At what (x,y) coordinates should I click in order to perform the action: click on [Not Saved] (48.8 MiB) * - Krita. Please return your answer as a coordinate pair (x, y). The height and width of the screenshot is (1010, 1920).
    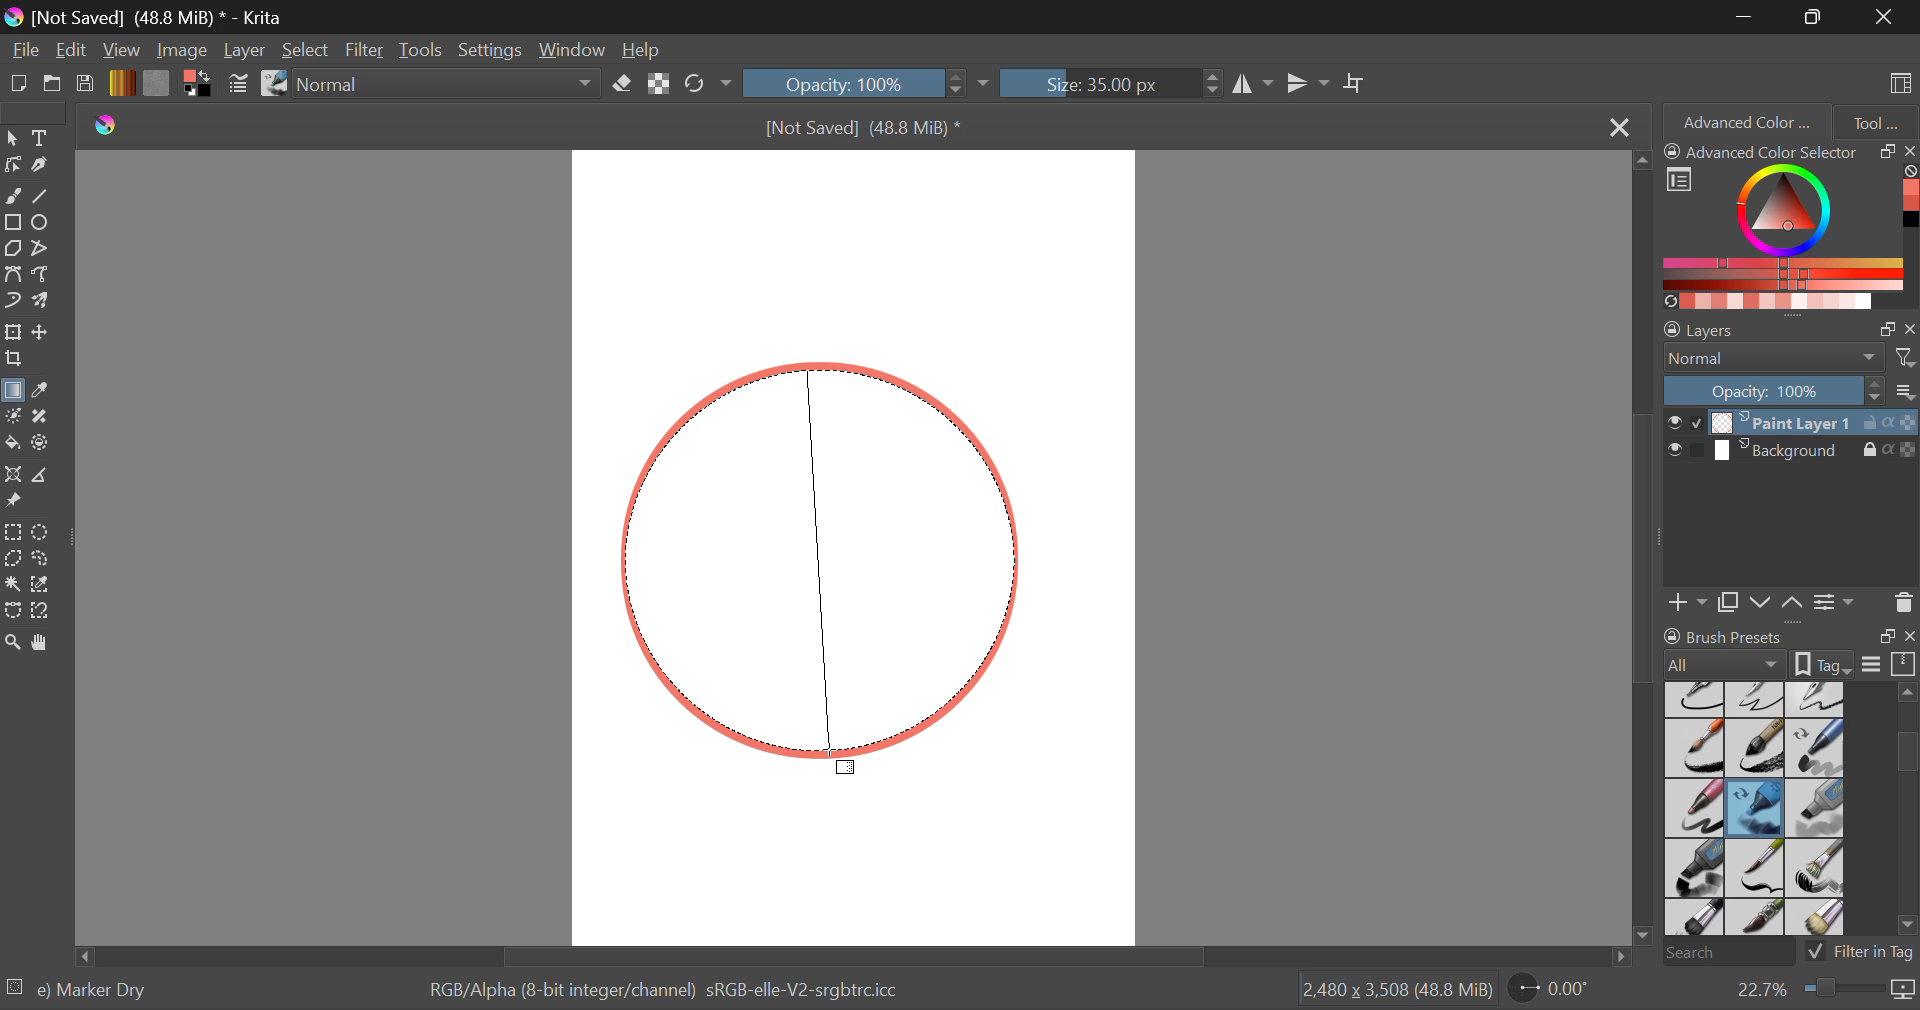
    Looking at the image, I should click on (158, 18).